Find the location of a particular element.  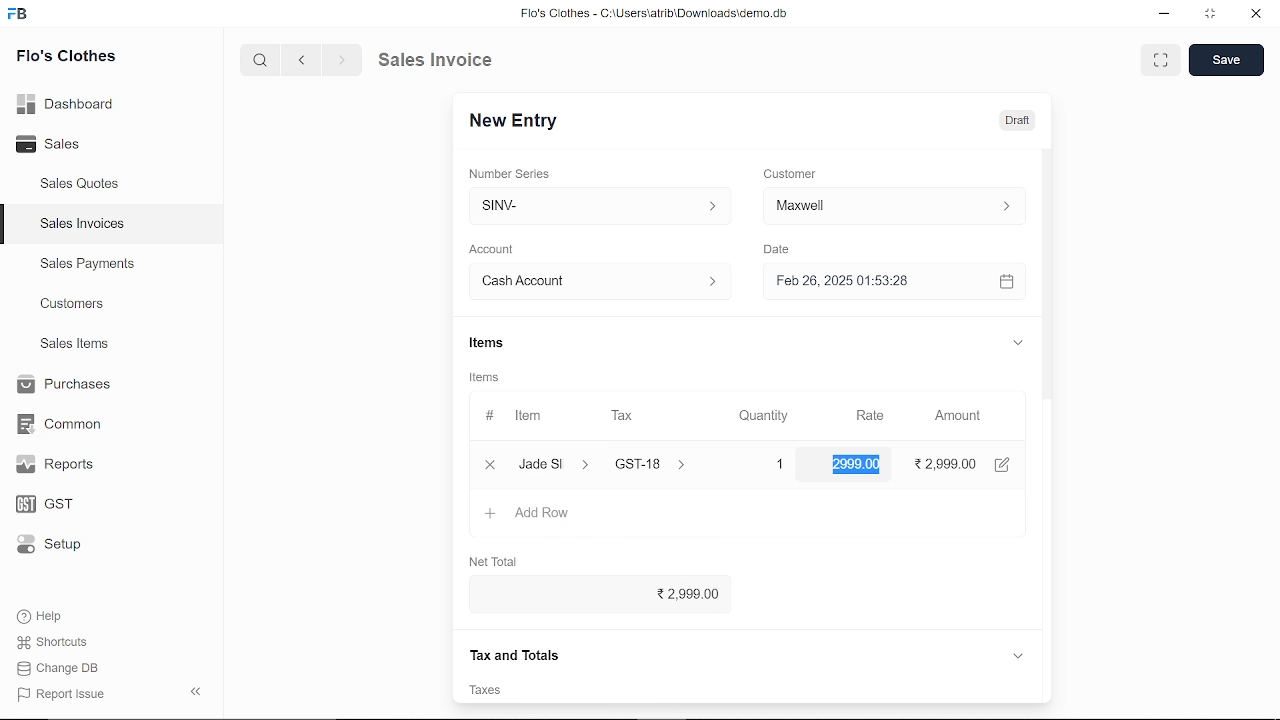

close is located at coordinates (488, 463).